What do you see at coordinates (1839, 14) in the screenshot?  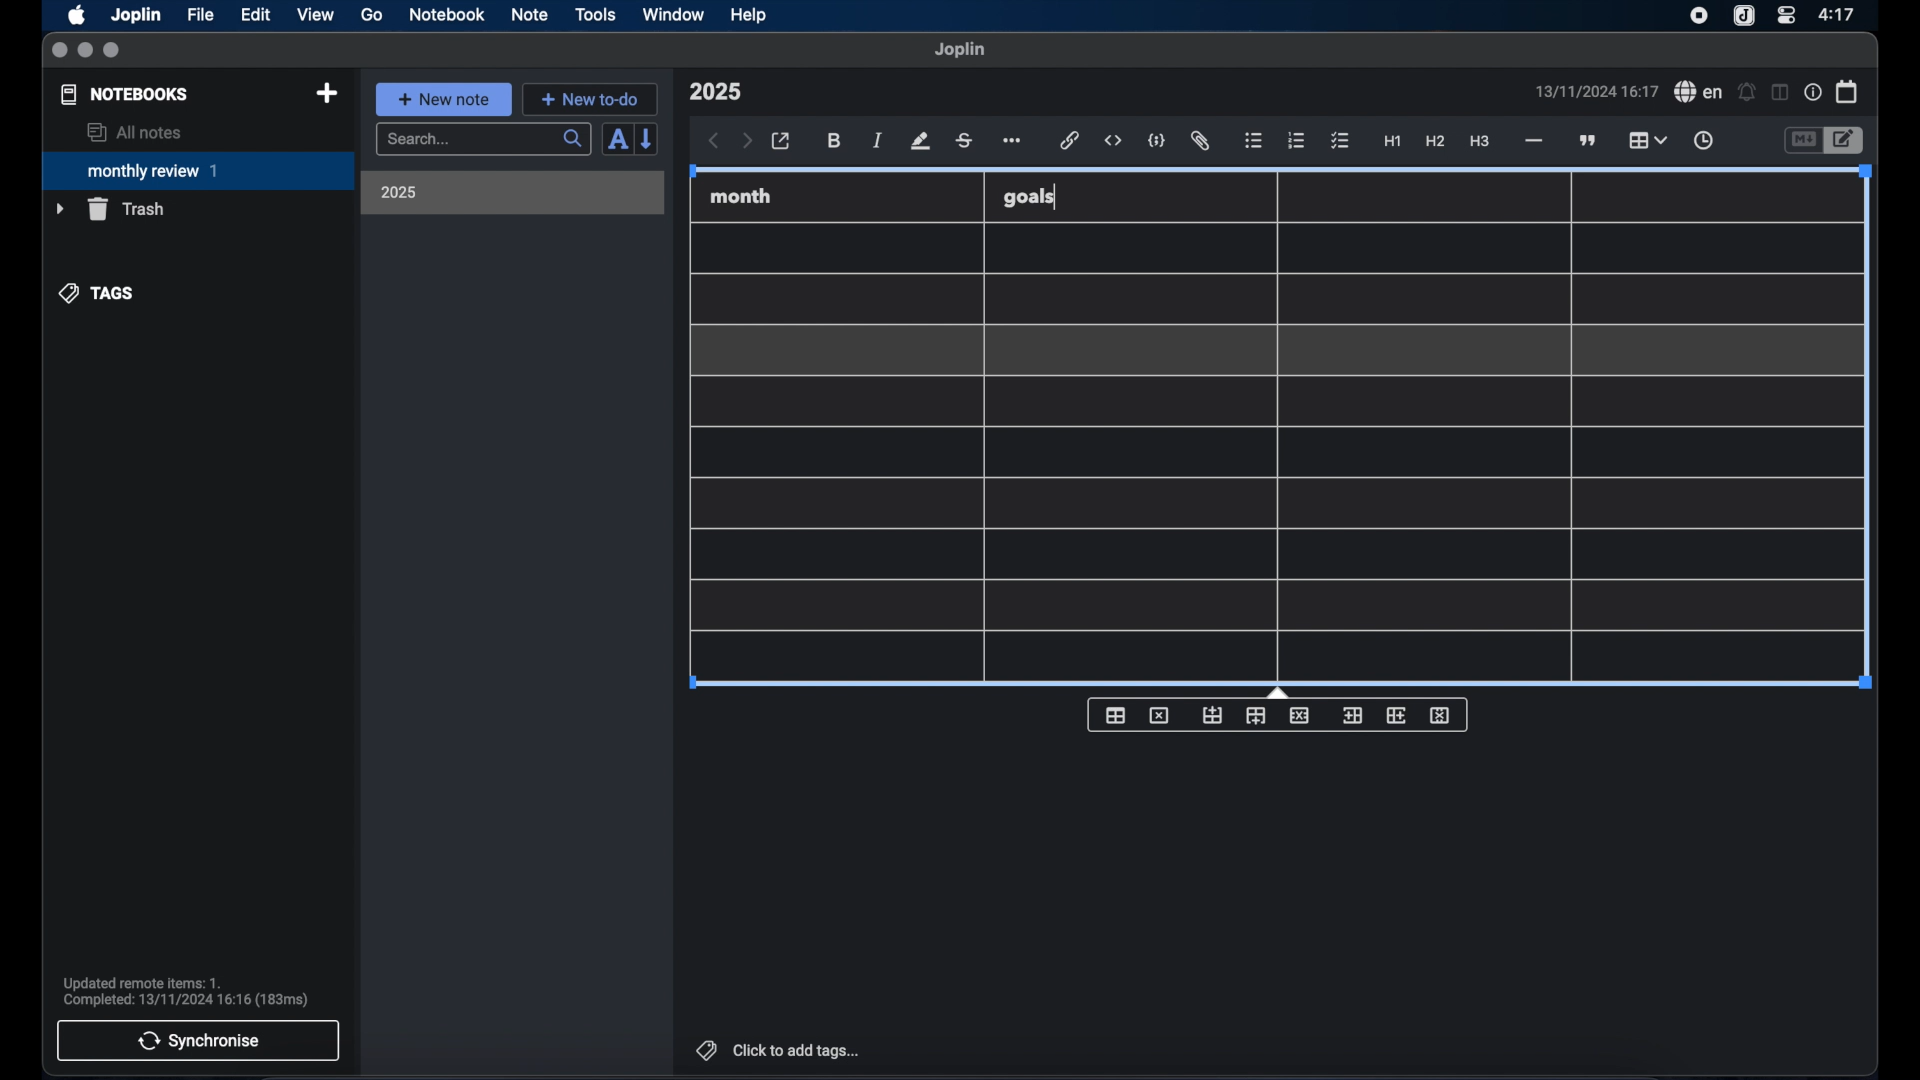 I see `time` at bounding box center [1839, 14].